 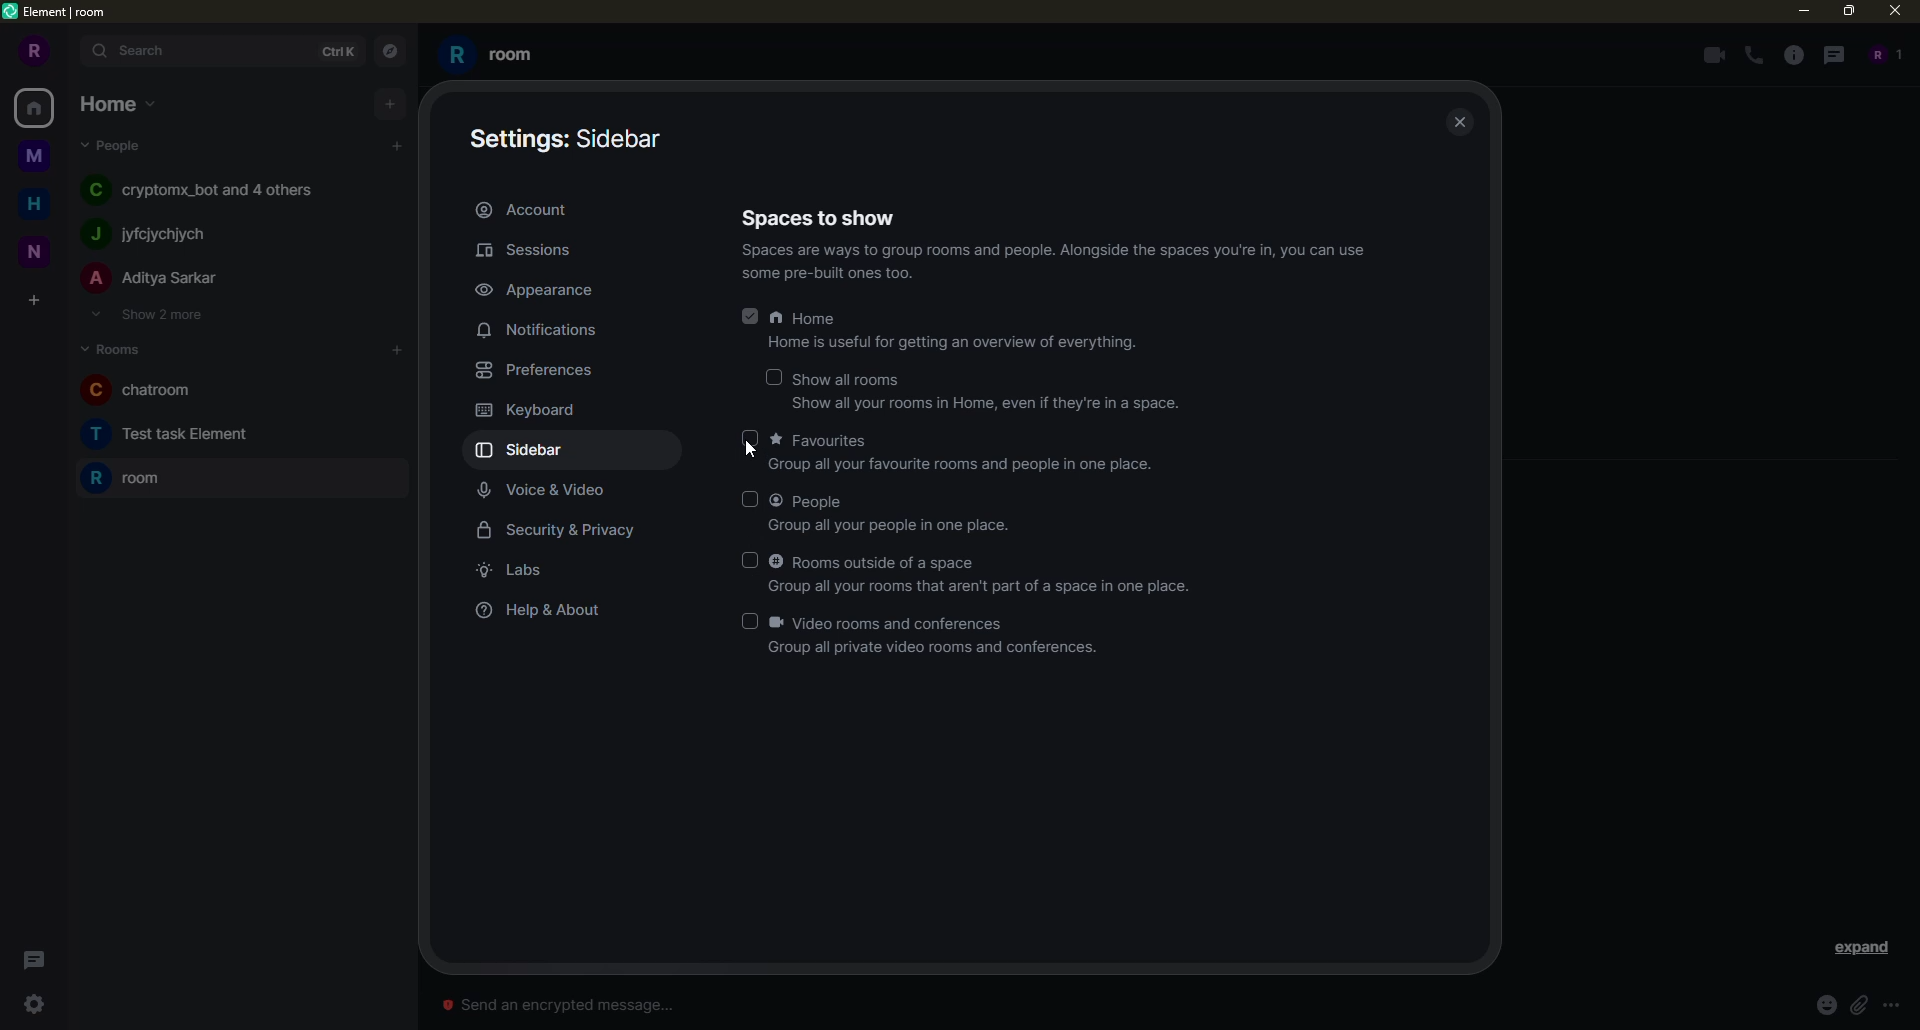 What do you see at coordinates (1864, 948) in the screenshot?
I see `expand` at bounding box center [1864, 948].